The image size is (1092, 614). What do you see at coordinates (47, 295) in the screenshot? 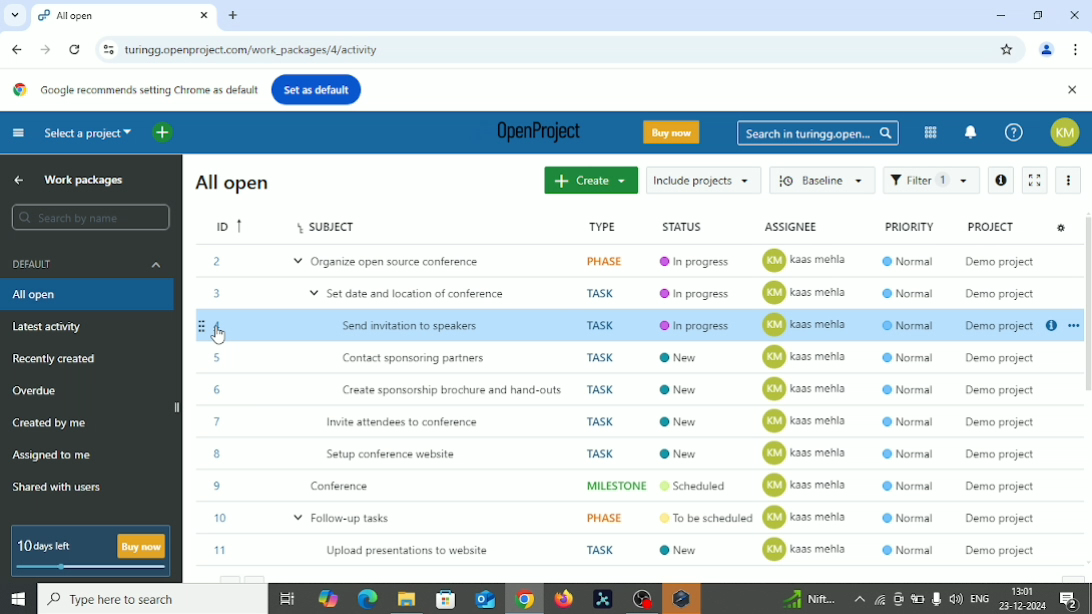
I see `All open` at bounding box center [47, 295].